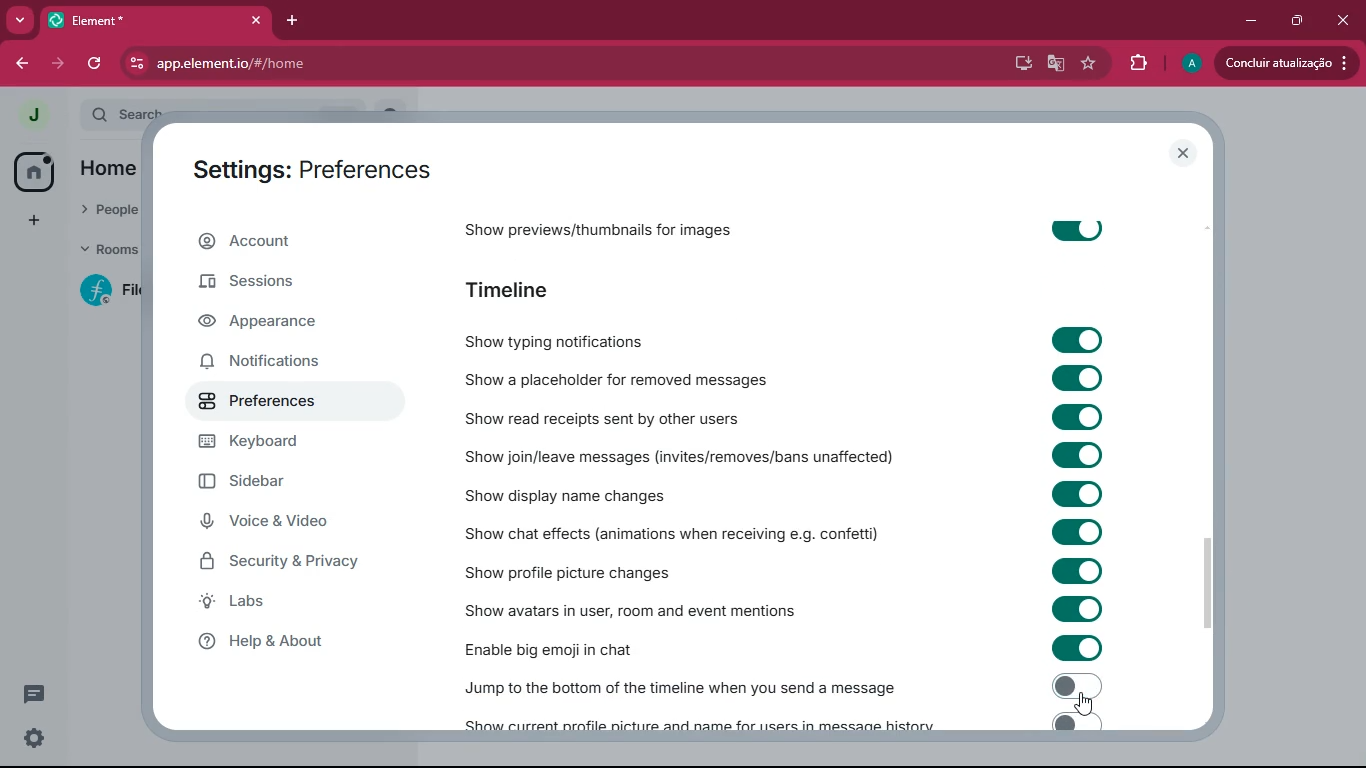  What do you see at coordinates (27, 174) in the screenshot?
I see `home` at bounding box center [27, 174].